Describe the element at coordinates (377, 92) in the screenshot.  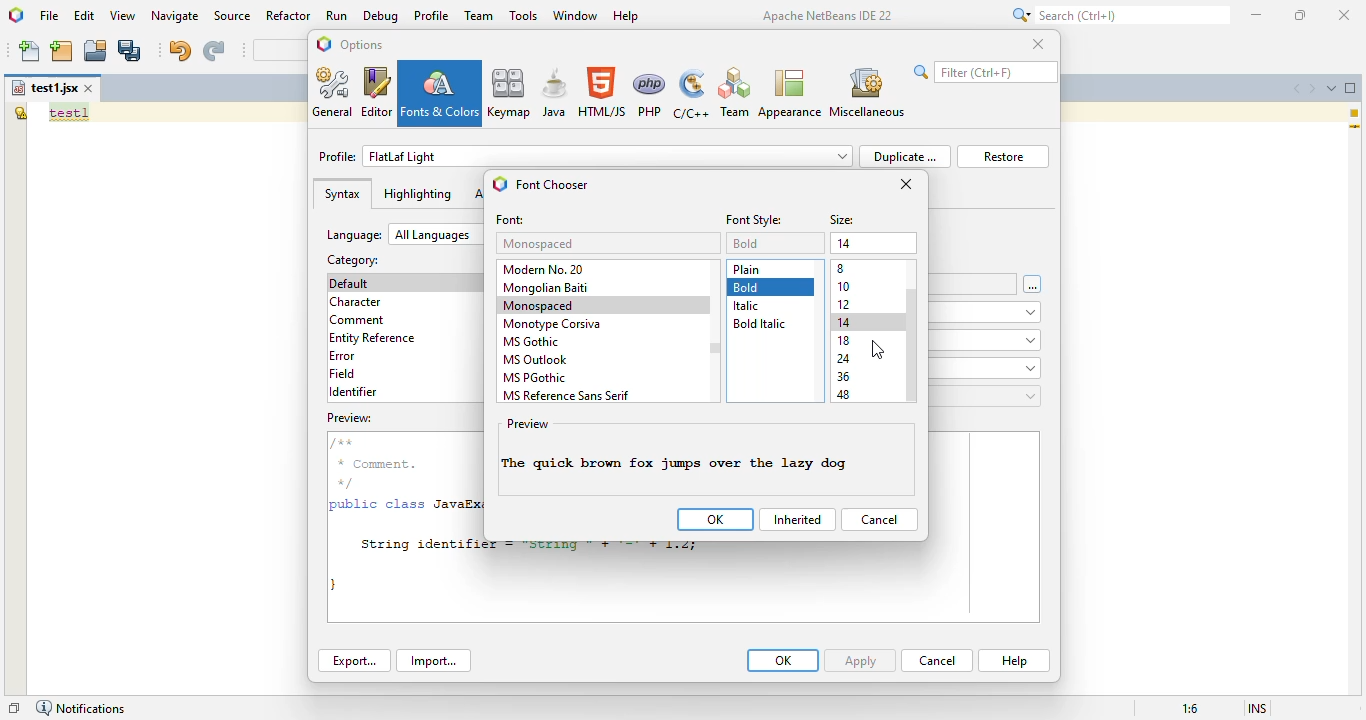
I see `editor` at that location.